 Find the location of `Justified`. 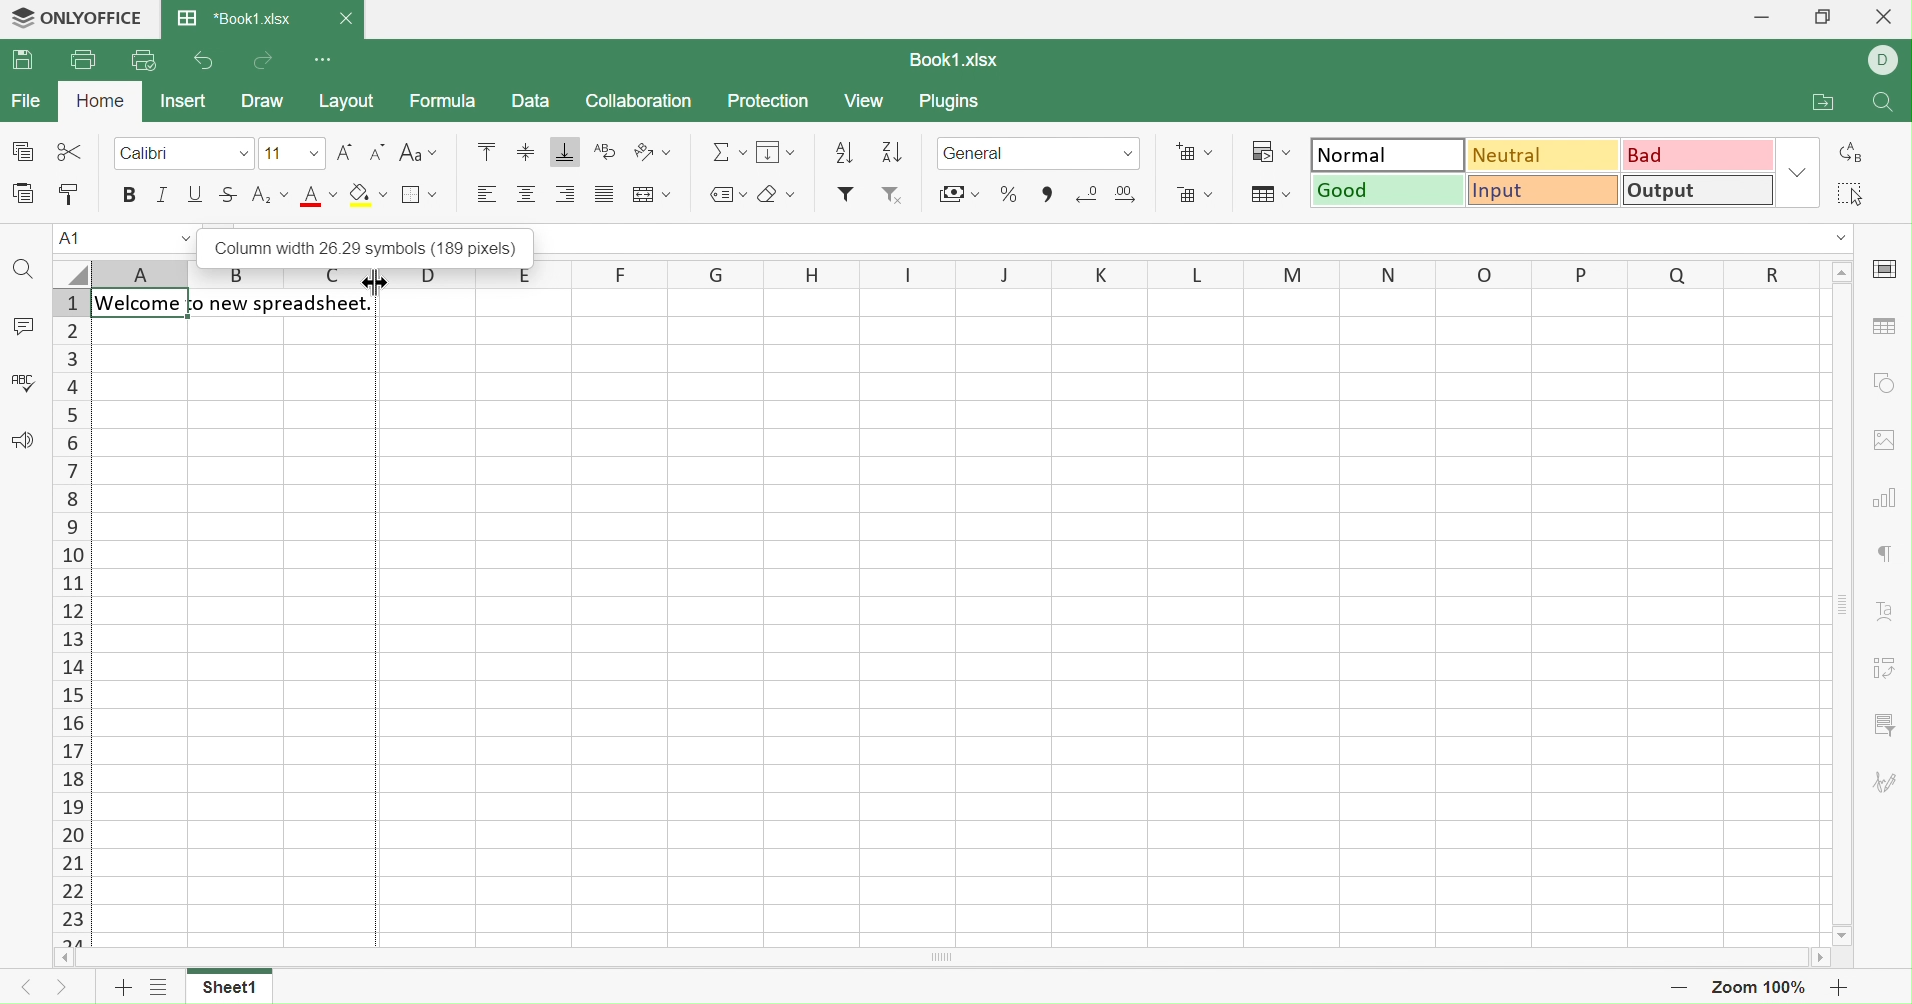

Justified is located at coordinates (604, 196).